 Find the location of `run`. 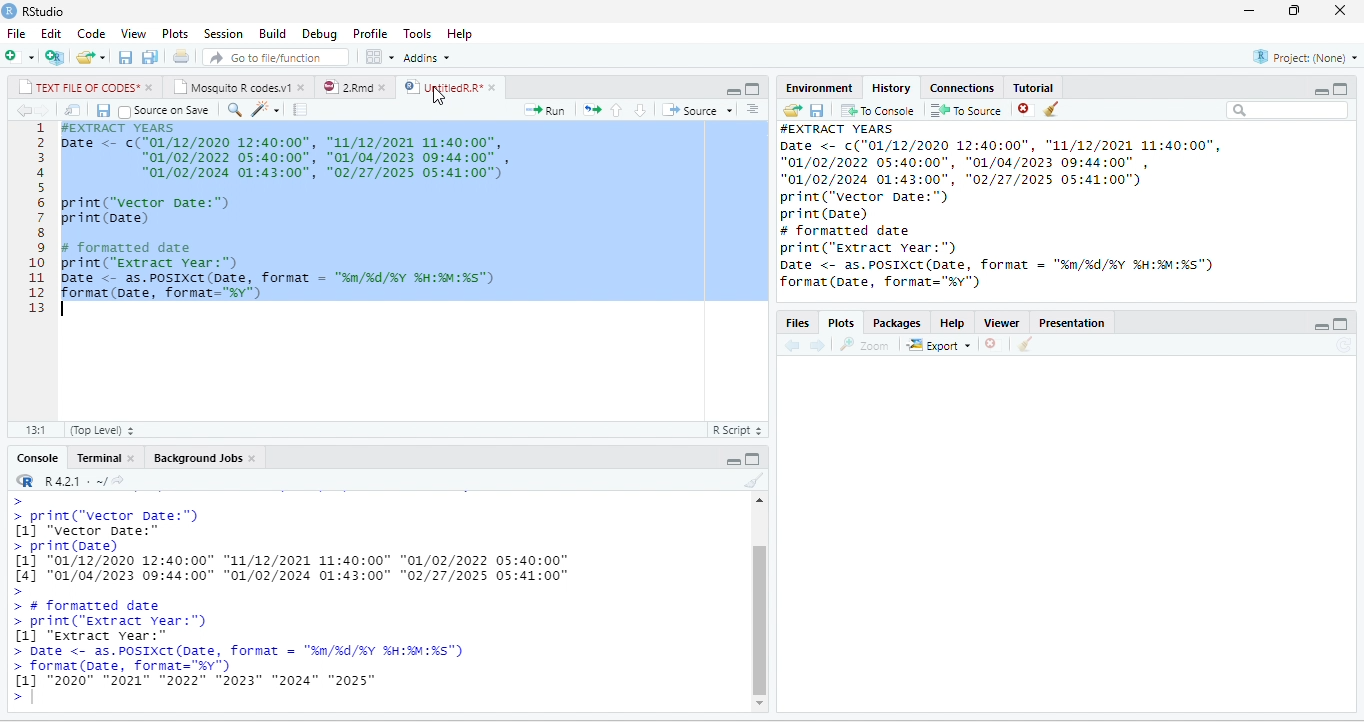

run is located at coordinates (546, 110).